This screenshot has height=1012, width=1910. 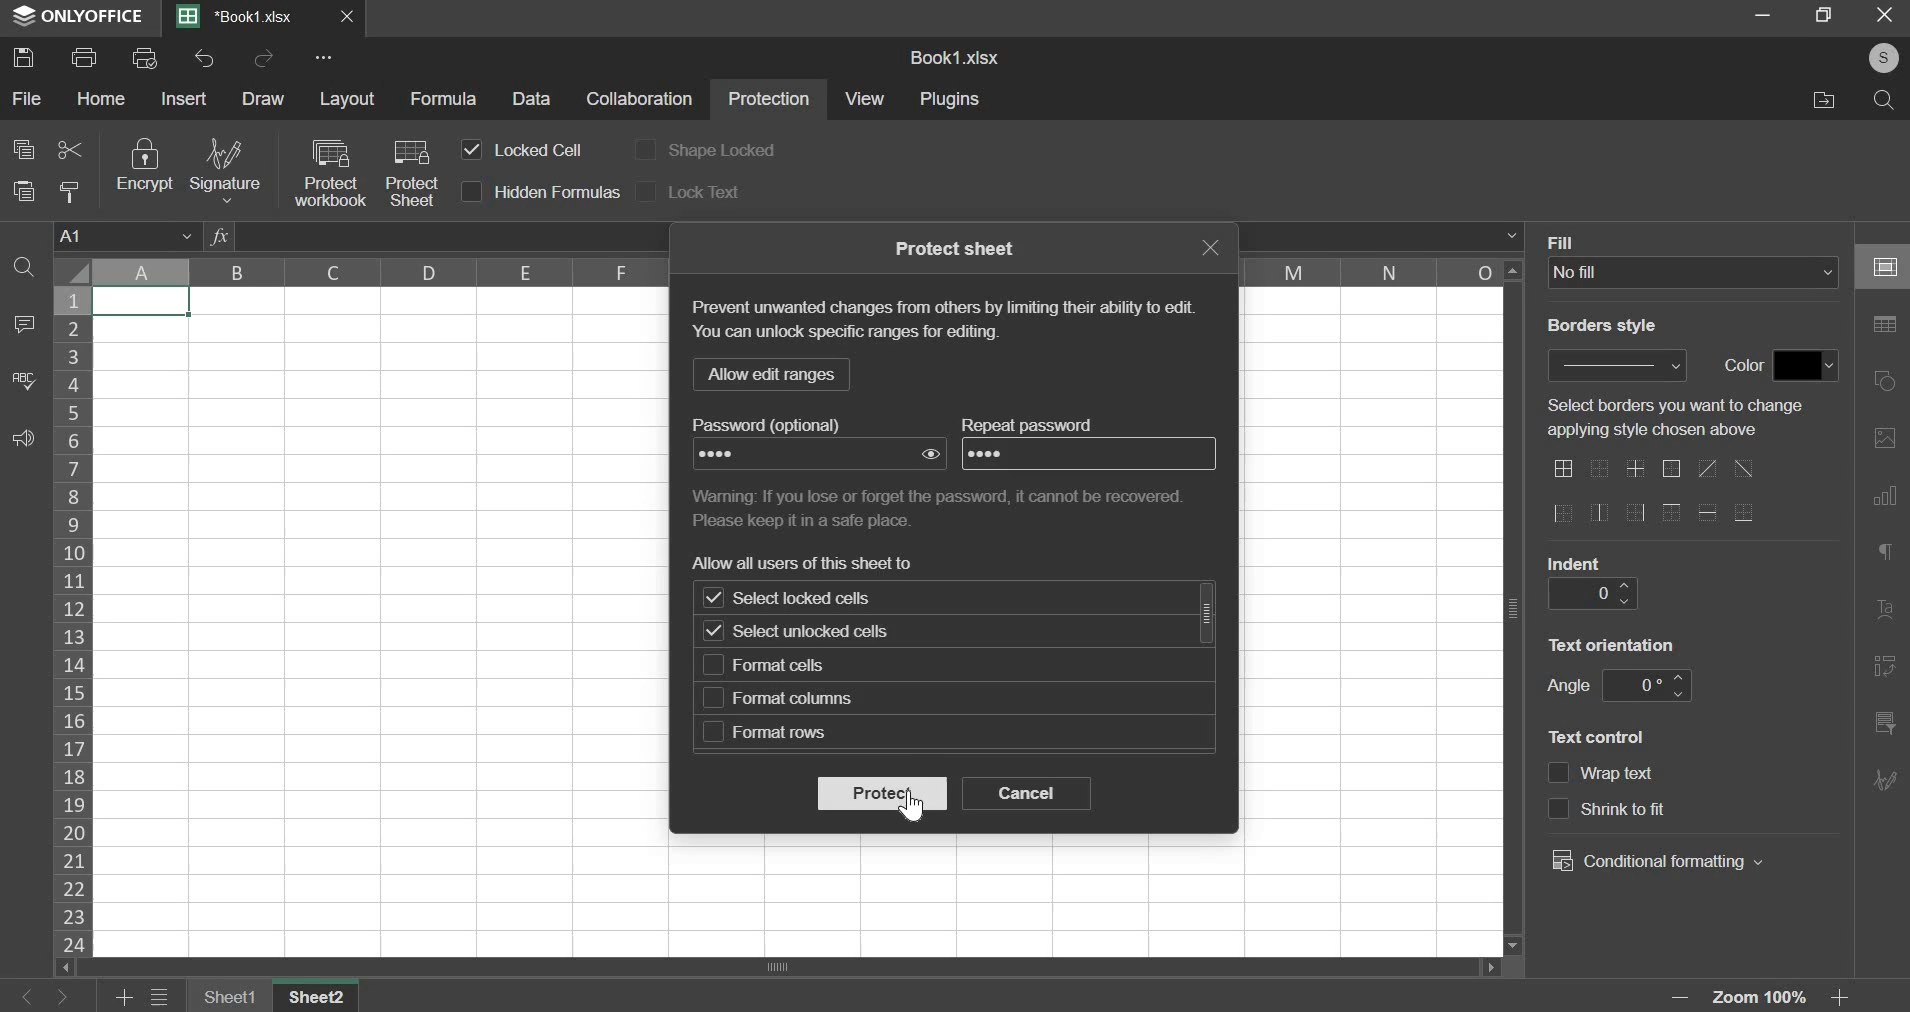 I want to click on text control, so click(x=1656, y=809).